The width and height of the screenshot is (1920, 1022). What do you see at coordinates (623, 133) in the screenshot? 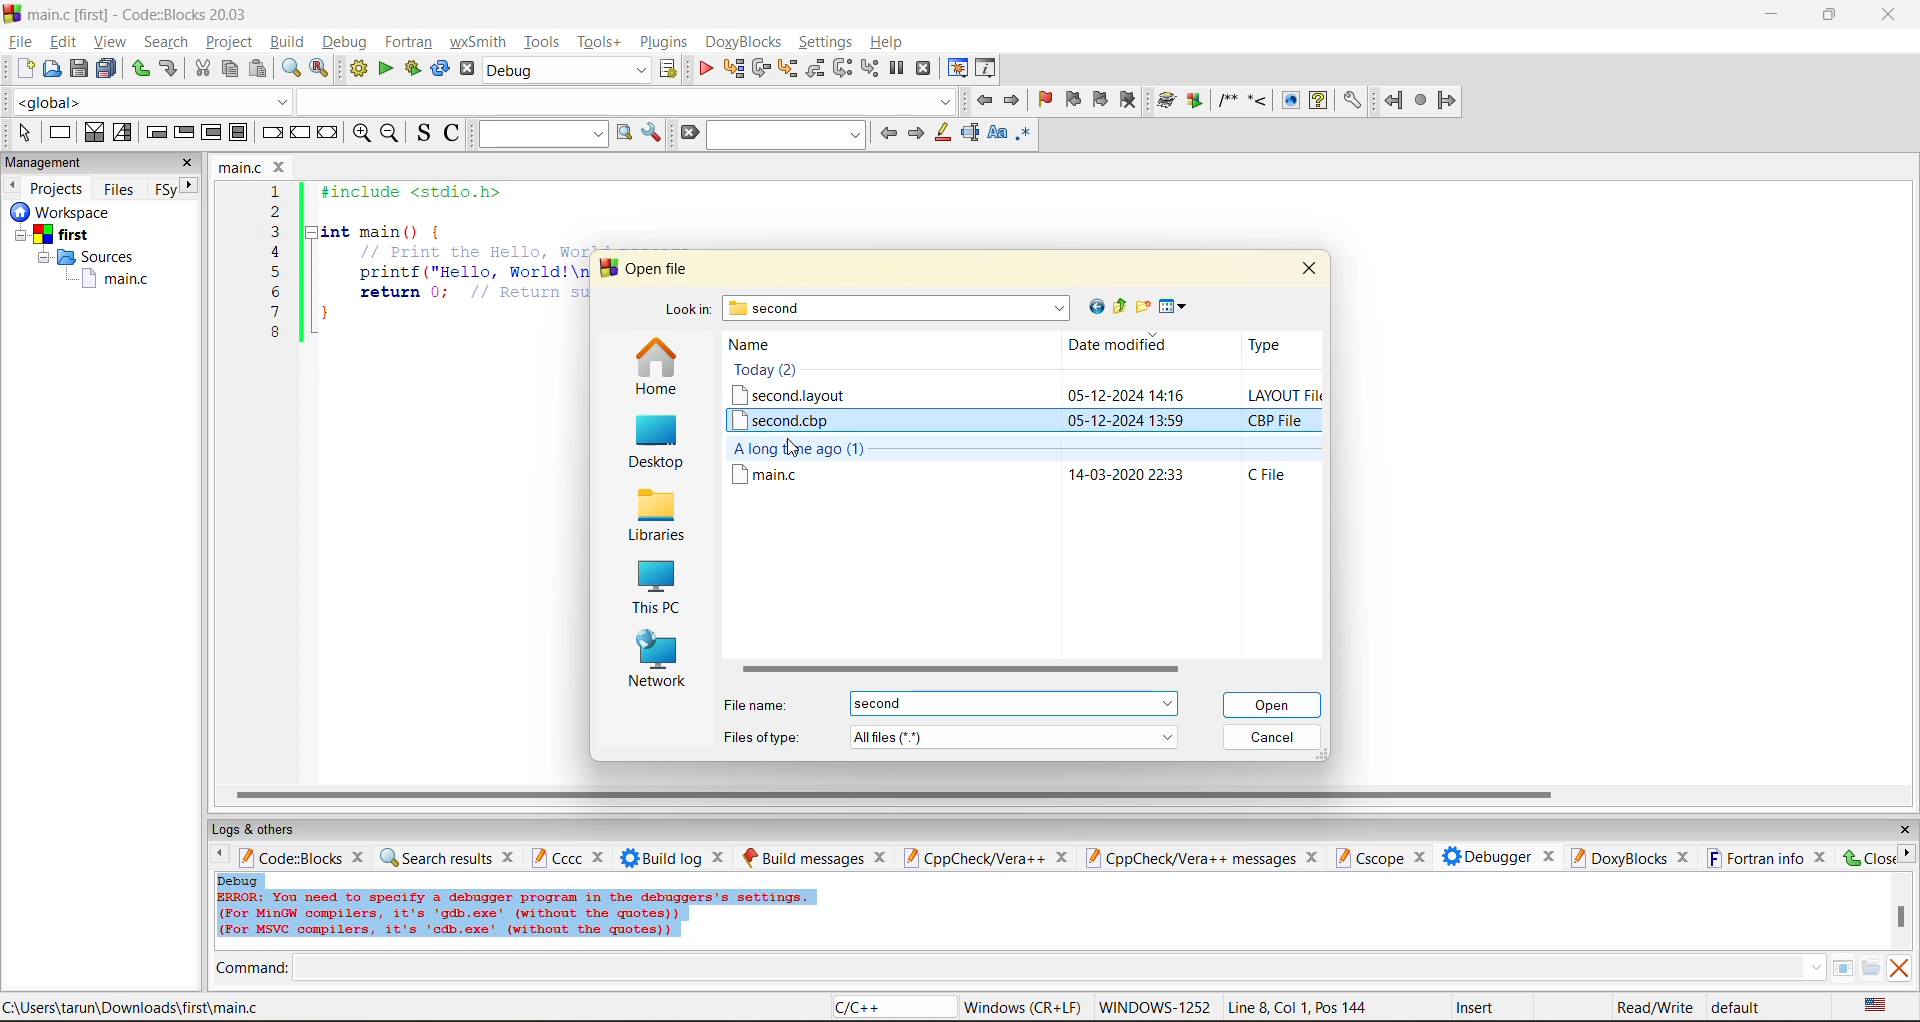
I see `run search` at bounding box center [623, 133].